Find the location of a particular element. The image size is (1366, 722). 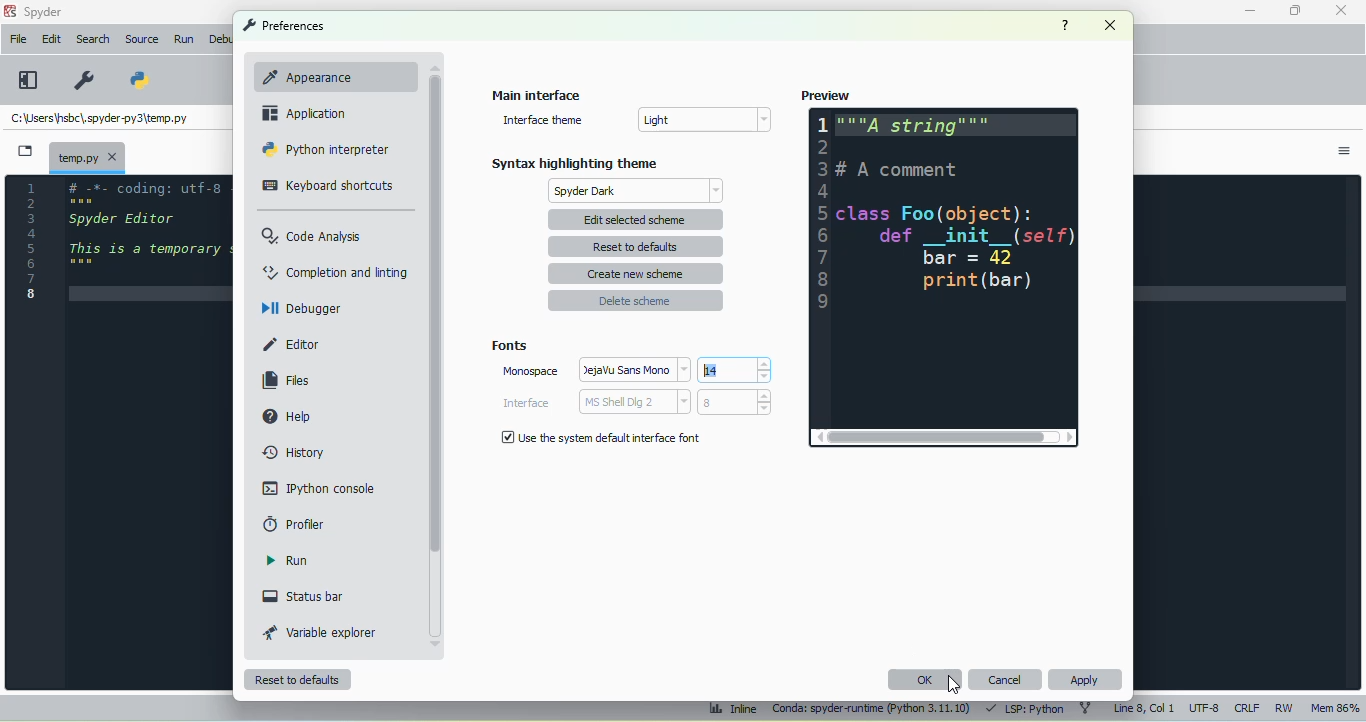

PYTHONPATH manager is located at coordinates (136, 79).